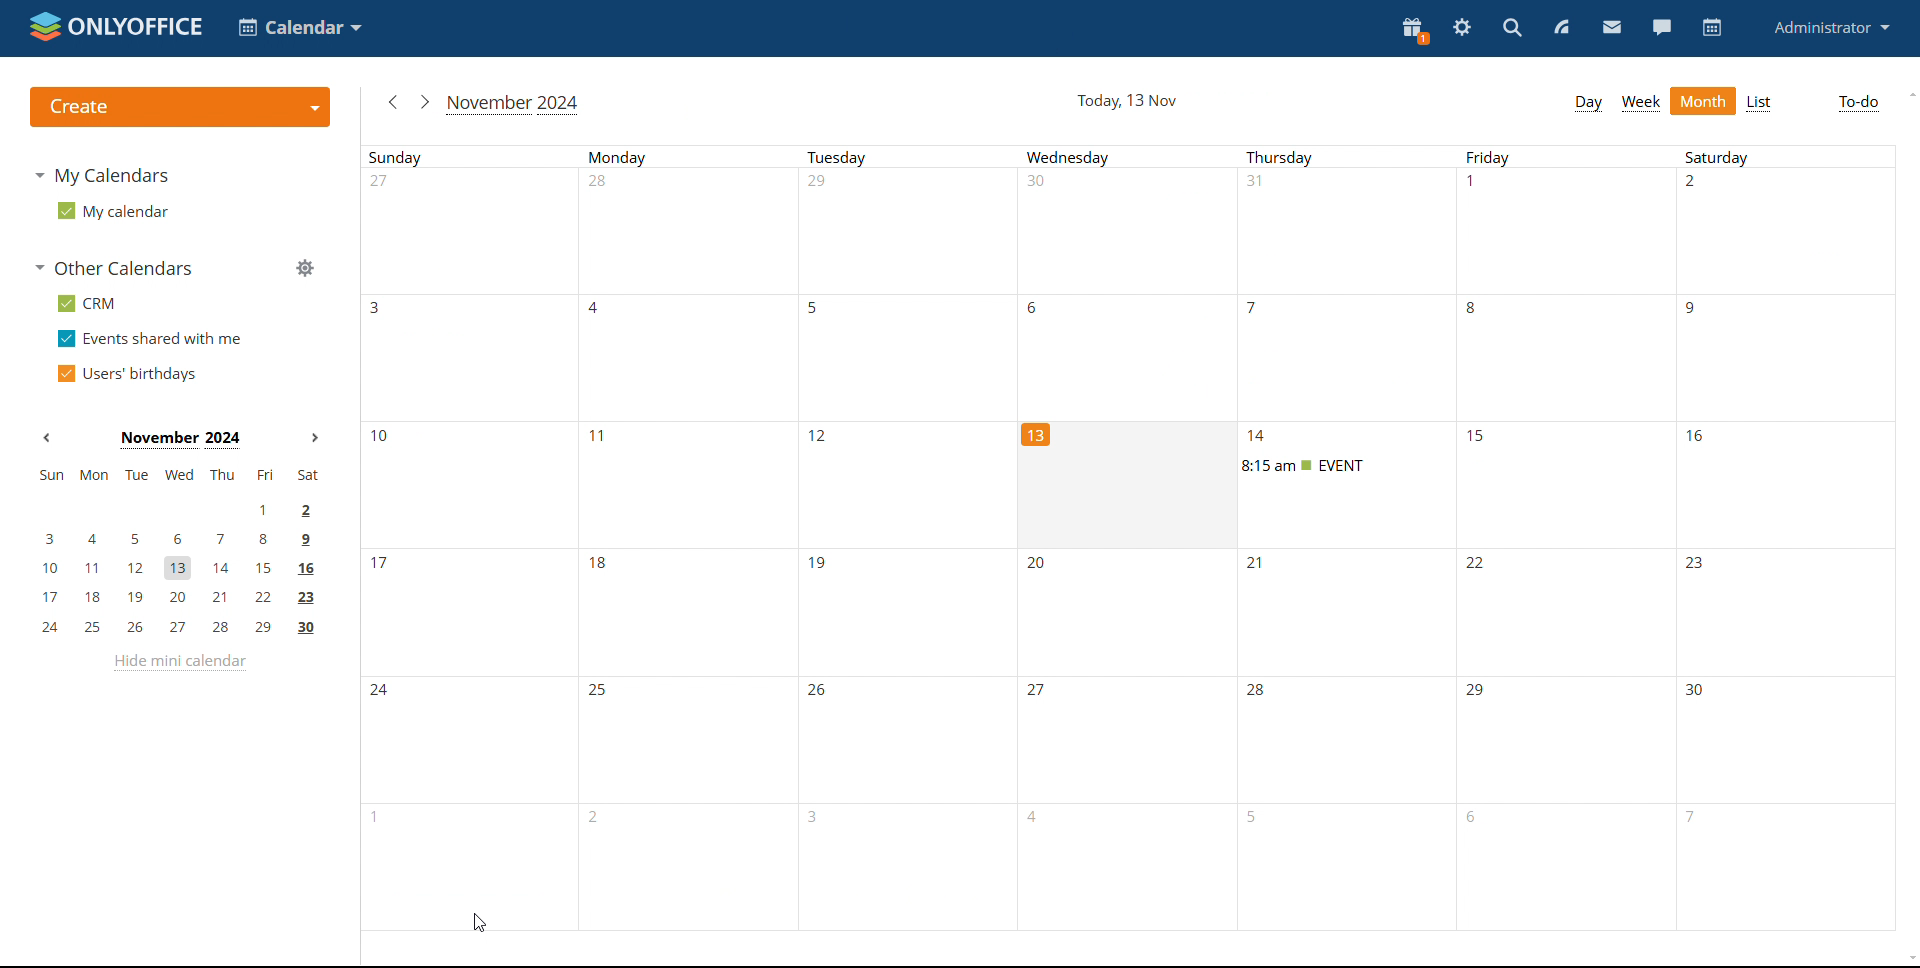 Image resolution: width=1920 pixels, height=968 pixels. Describe the element at coordinates (1587, 102) in the screenshot. I see `day view` at that location.